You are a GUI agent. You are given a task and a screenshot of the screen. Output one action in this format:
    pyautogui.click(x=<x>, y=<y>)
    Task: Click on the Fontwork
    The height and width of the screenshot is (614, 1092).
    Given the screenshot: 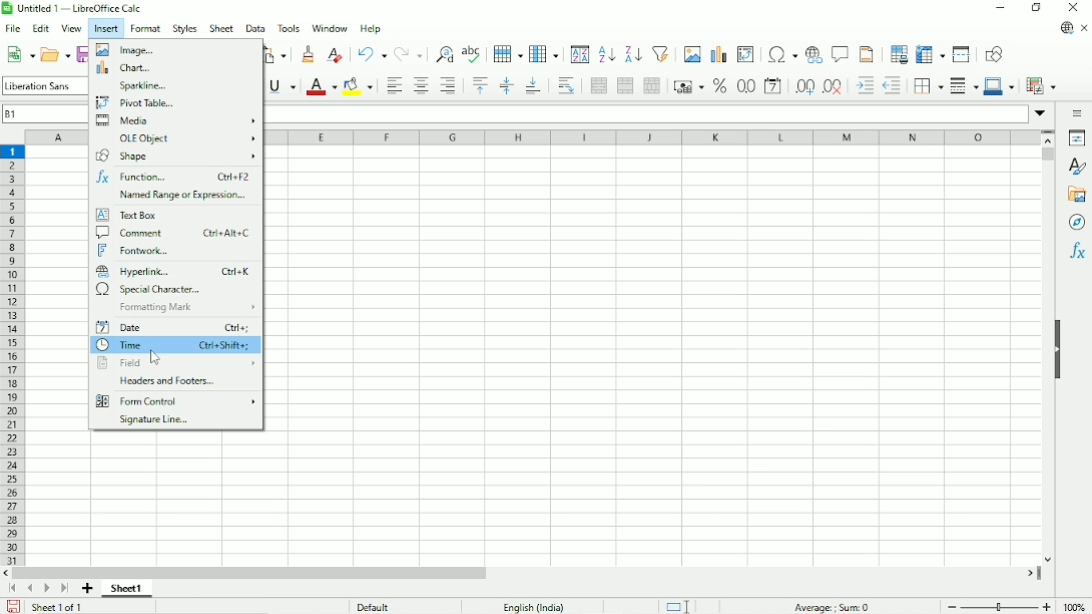 What is the action you would take?
    pyautogui.click(x=136, y=251)
    